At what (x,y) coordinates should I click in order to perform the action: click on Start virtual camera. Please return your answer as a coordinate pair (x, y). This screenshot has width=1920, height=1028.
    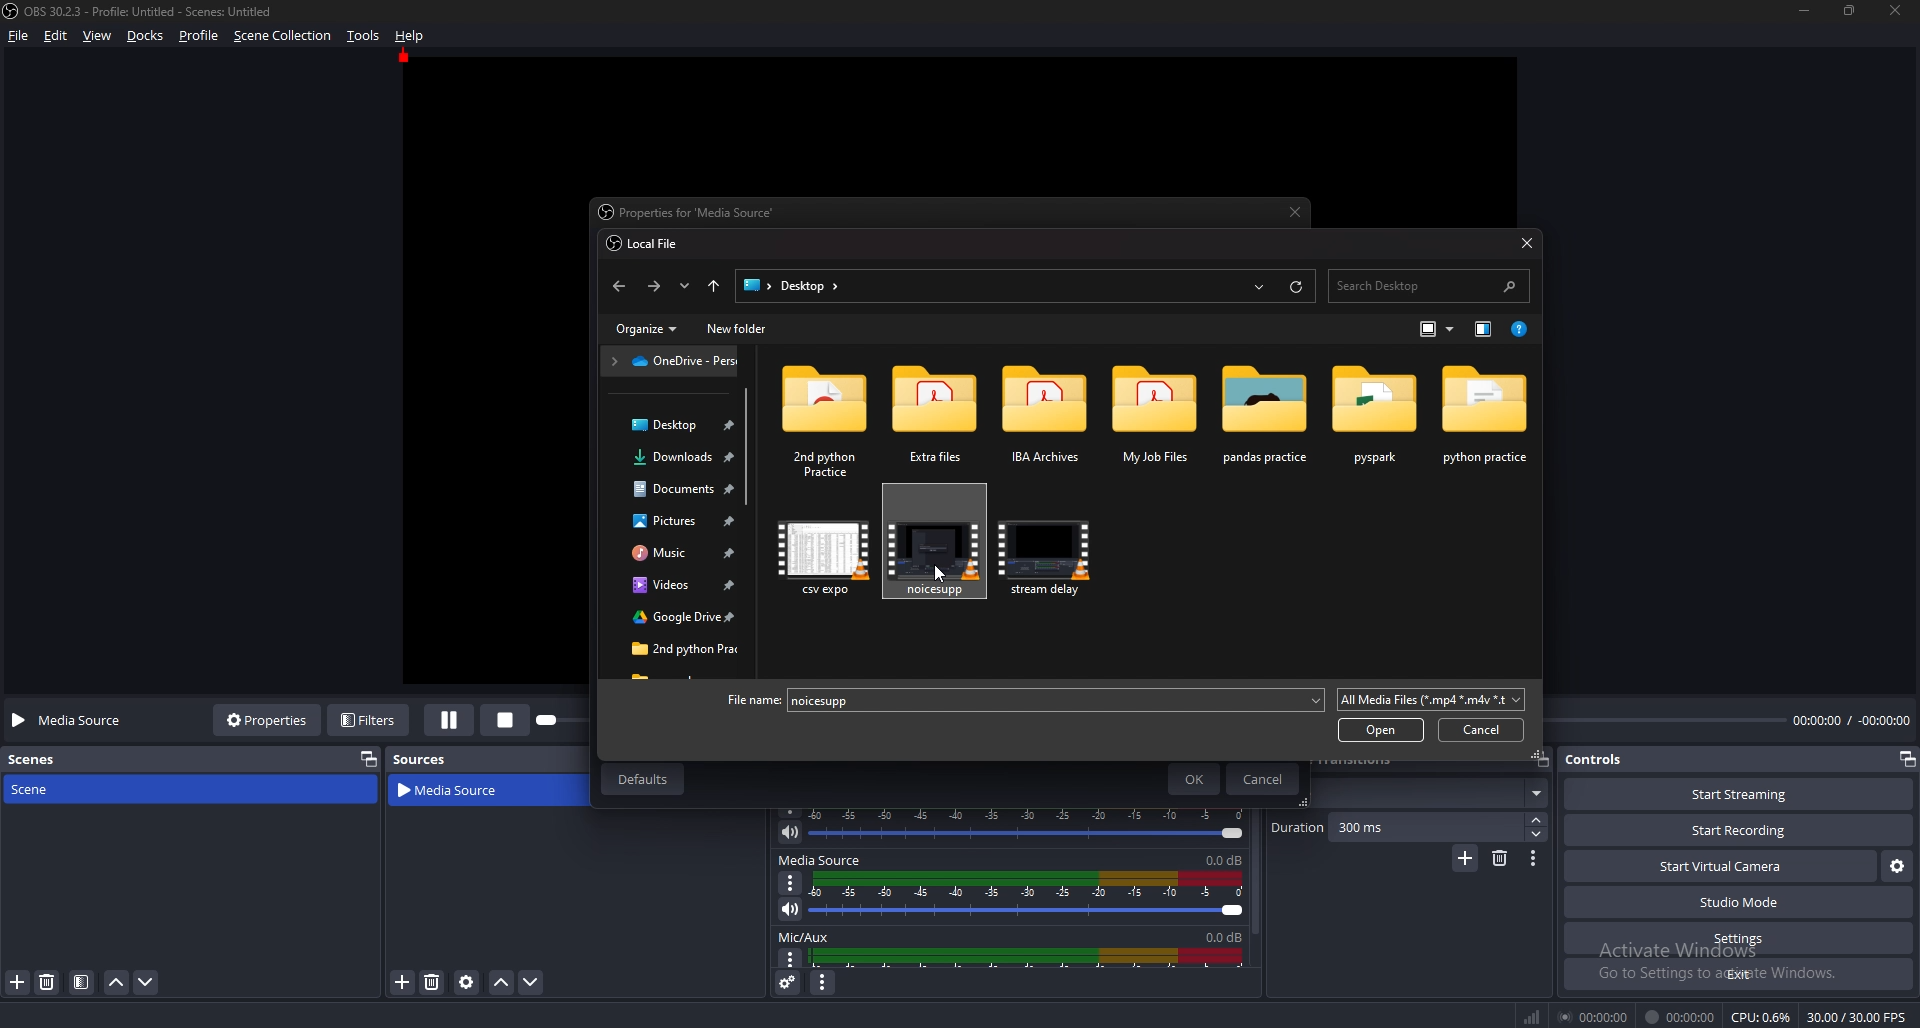
    Looking at the image, I should click on (1720, 866).